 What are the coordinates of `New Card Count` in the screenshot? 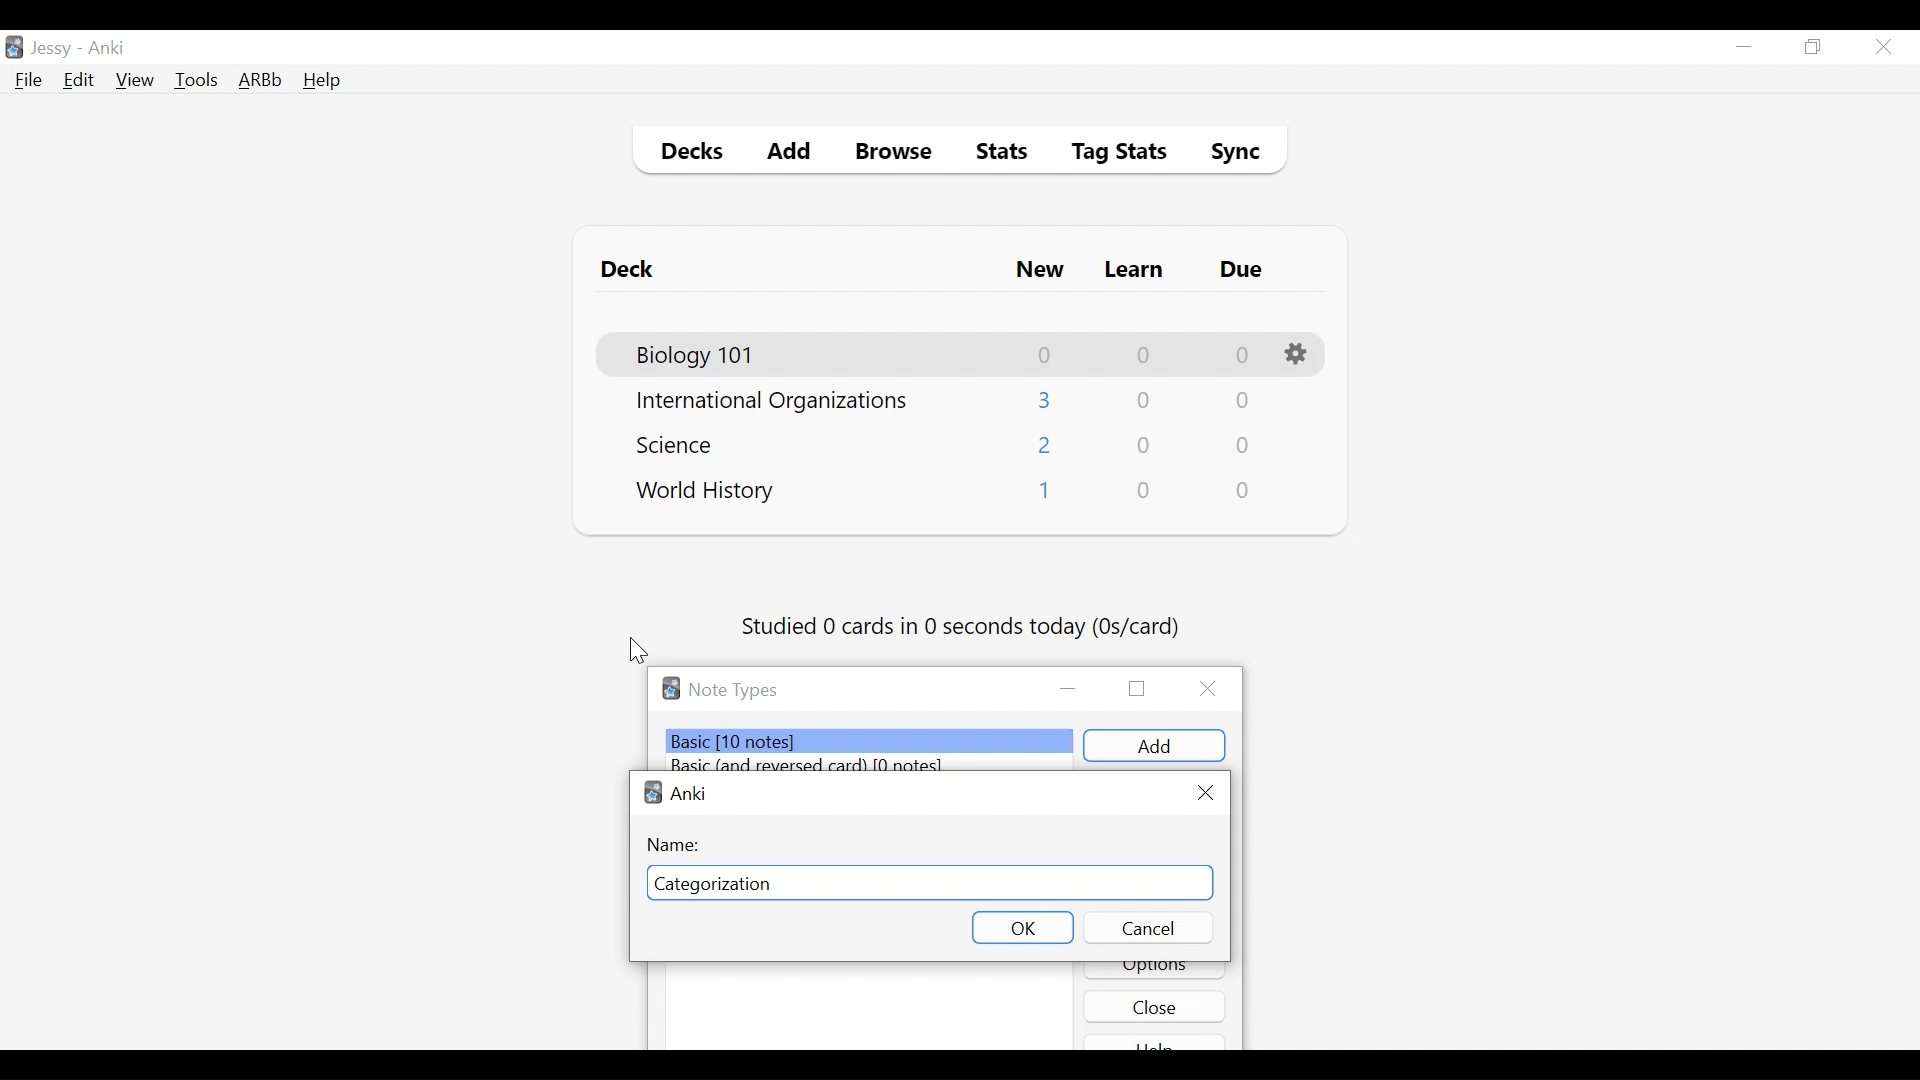 It's located at (1046, 400).